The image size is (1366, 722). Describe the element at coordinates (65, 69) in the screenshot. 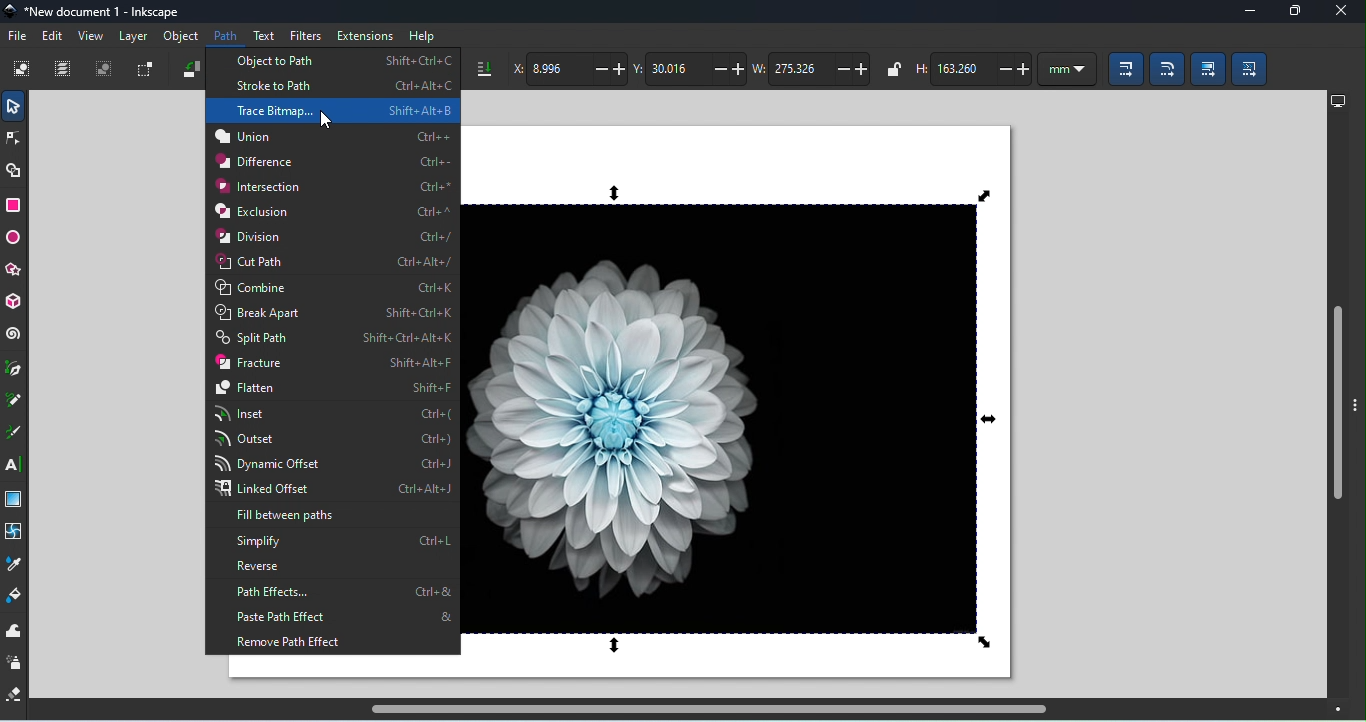

I see `Select all in all layers` at that location.